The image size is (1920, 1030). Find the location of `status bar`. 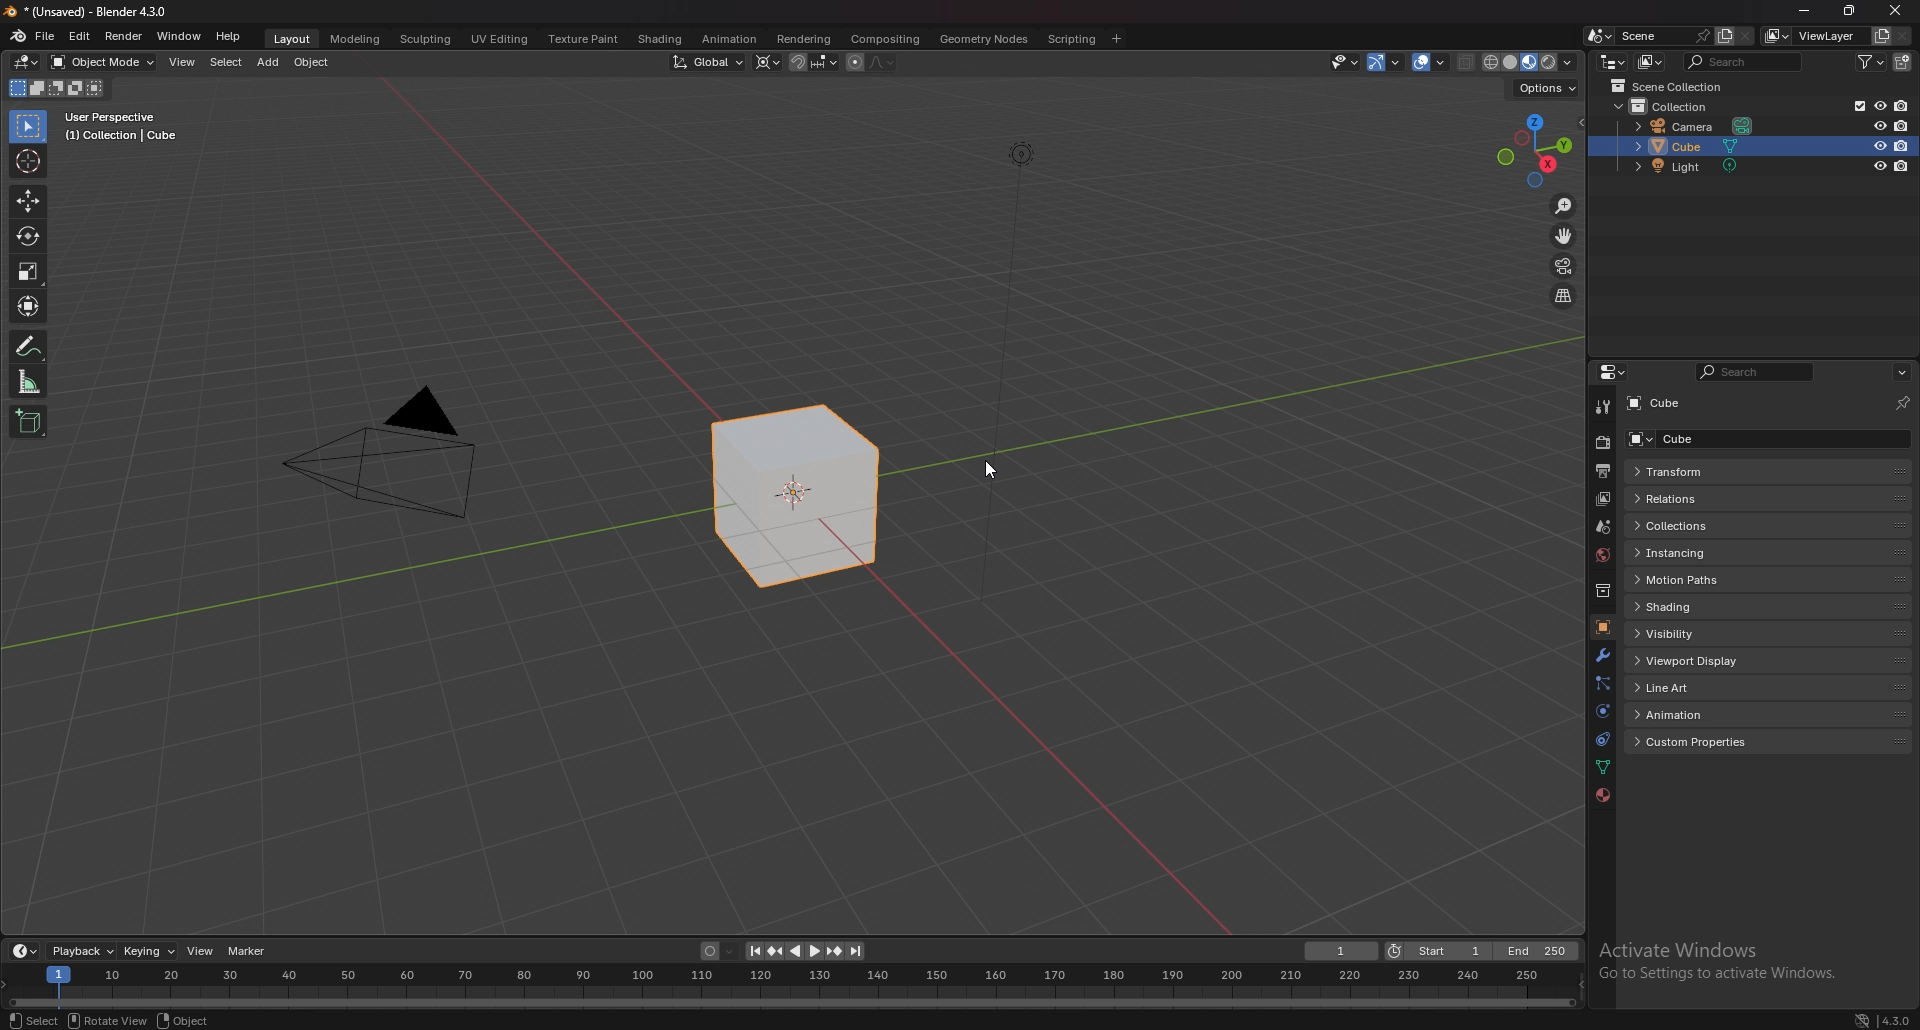

status bar is located at coordinates (470, 1021).